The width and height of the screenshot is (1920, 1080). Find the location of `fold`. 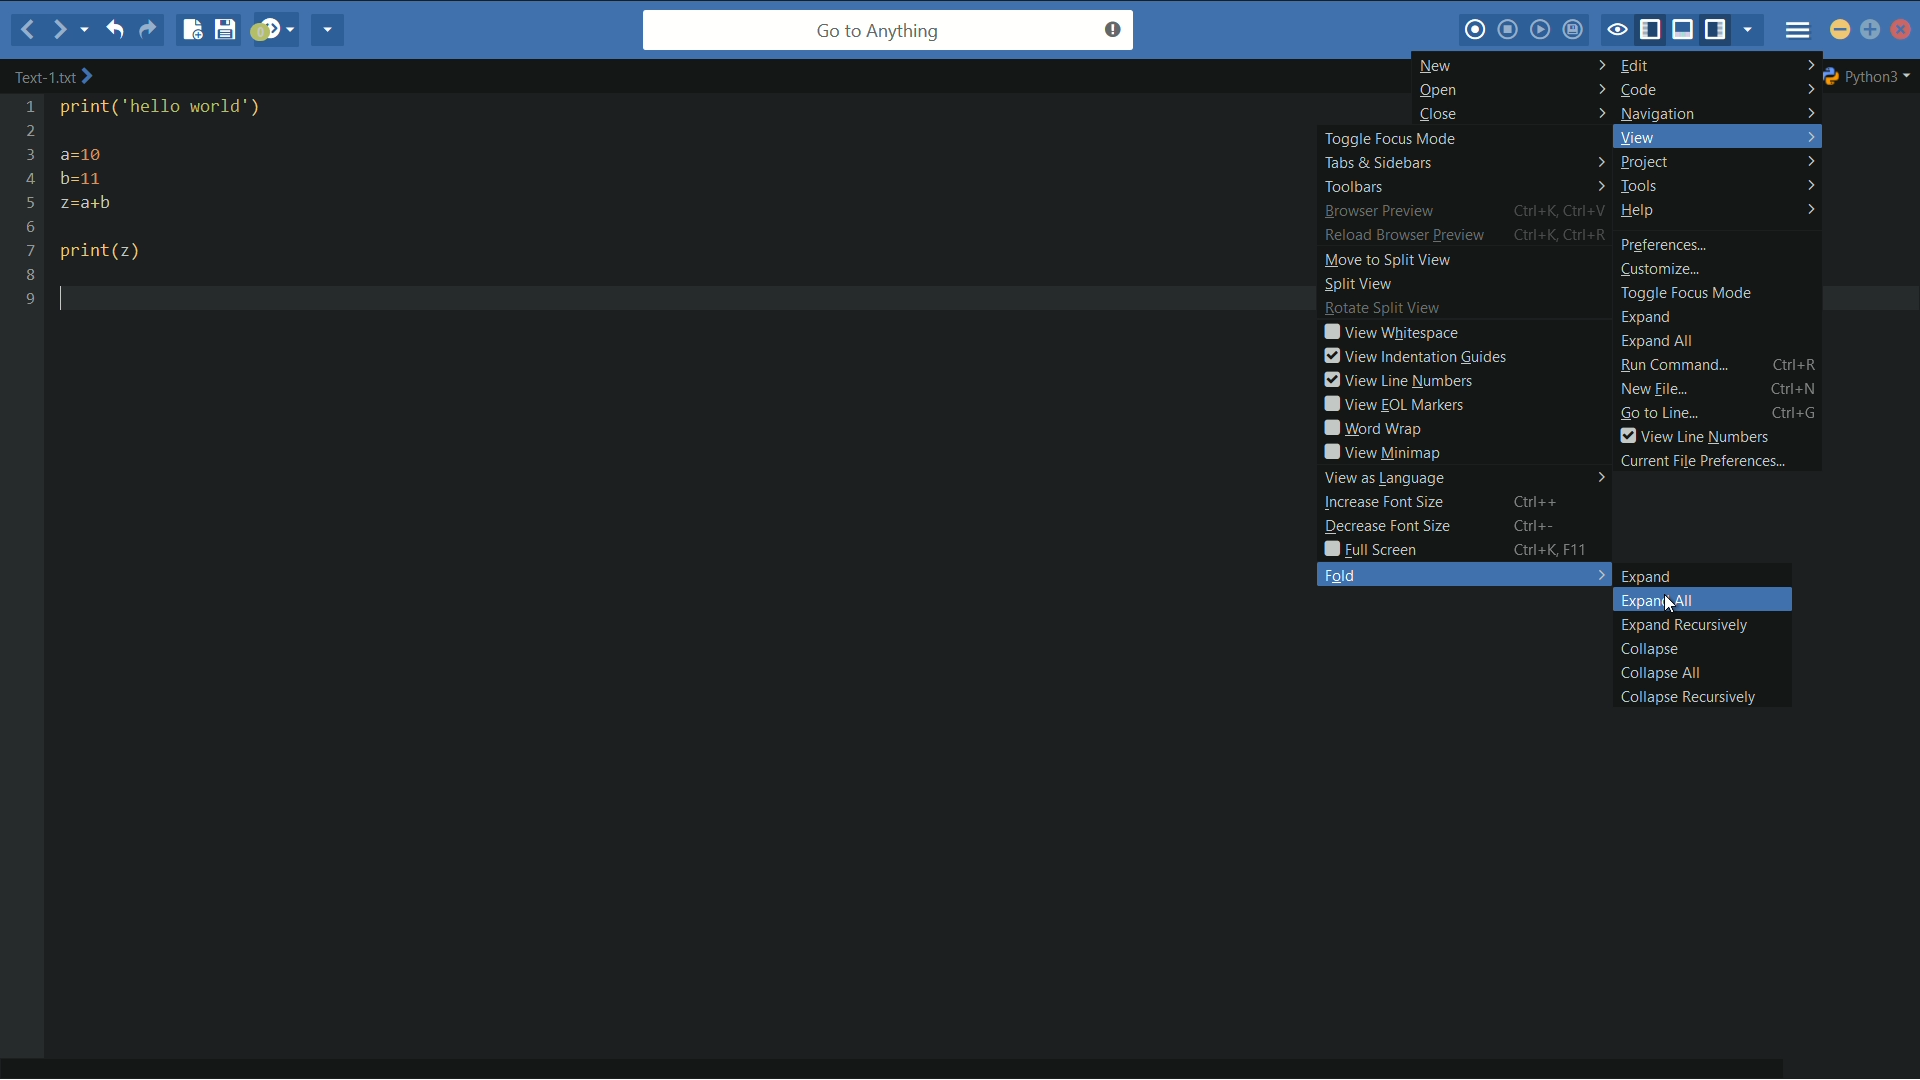

fold is located at coordinates (1463, 575).